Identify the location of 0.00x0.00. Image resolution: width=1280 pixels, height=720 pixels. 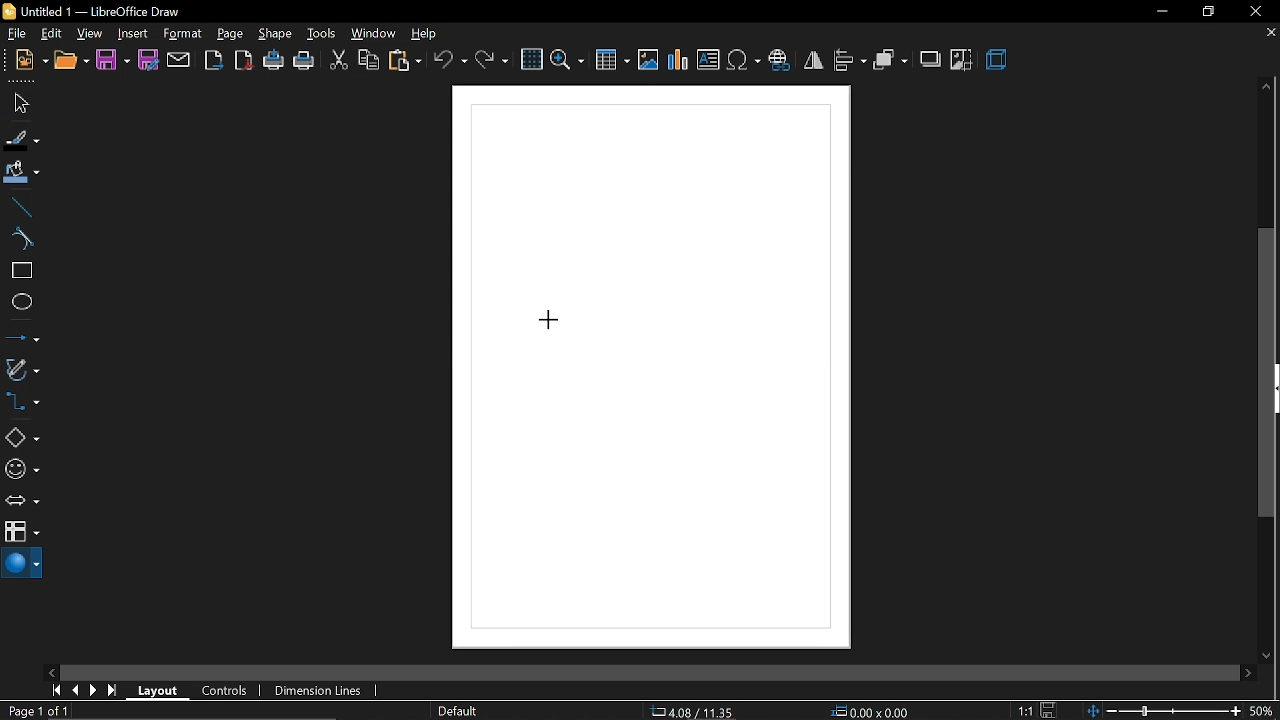
(874, 712).